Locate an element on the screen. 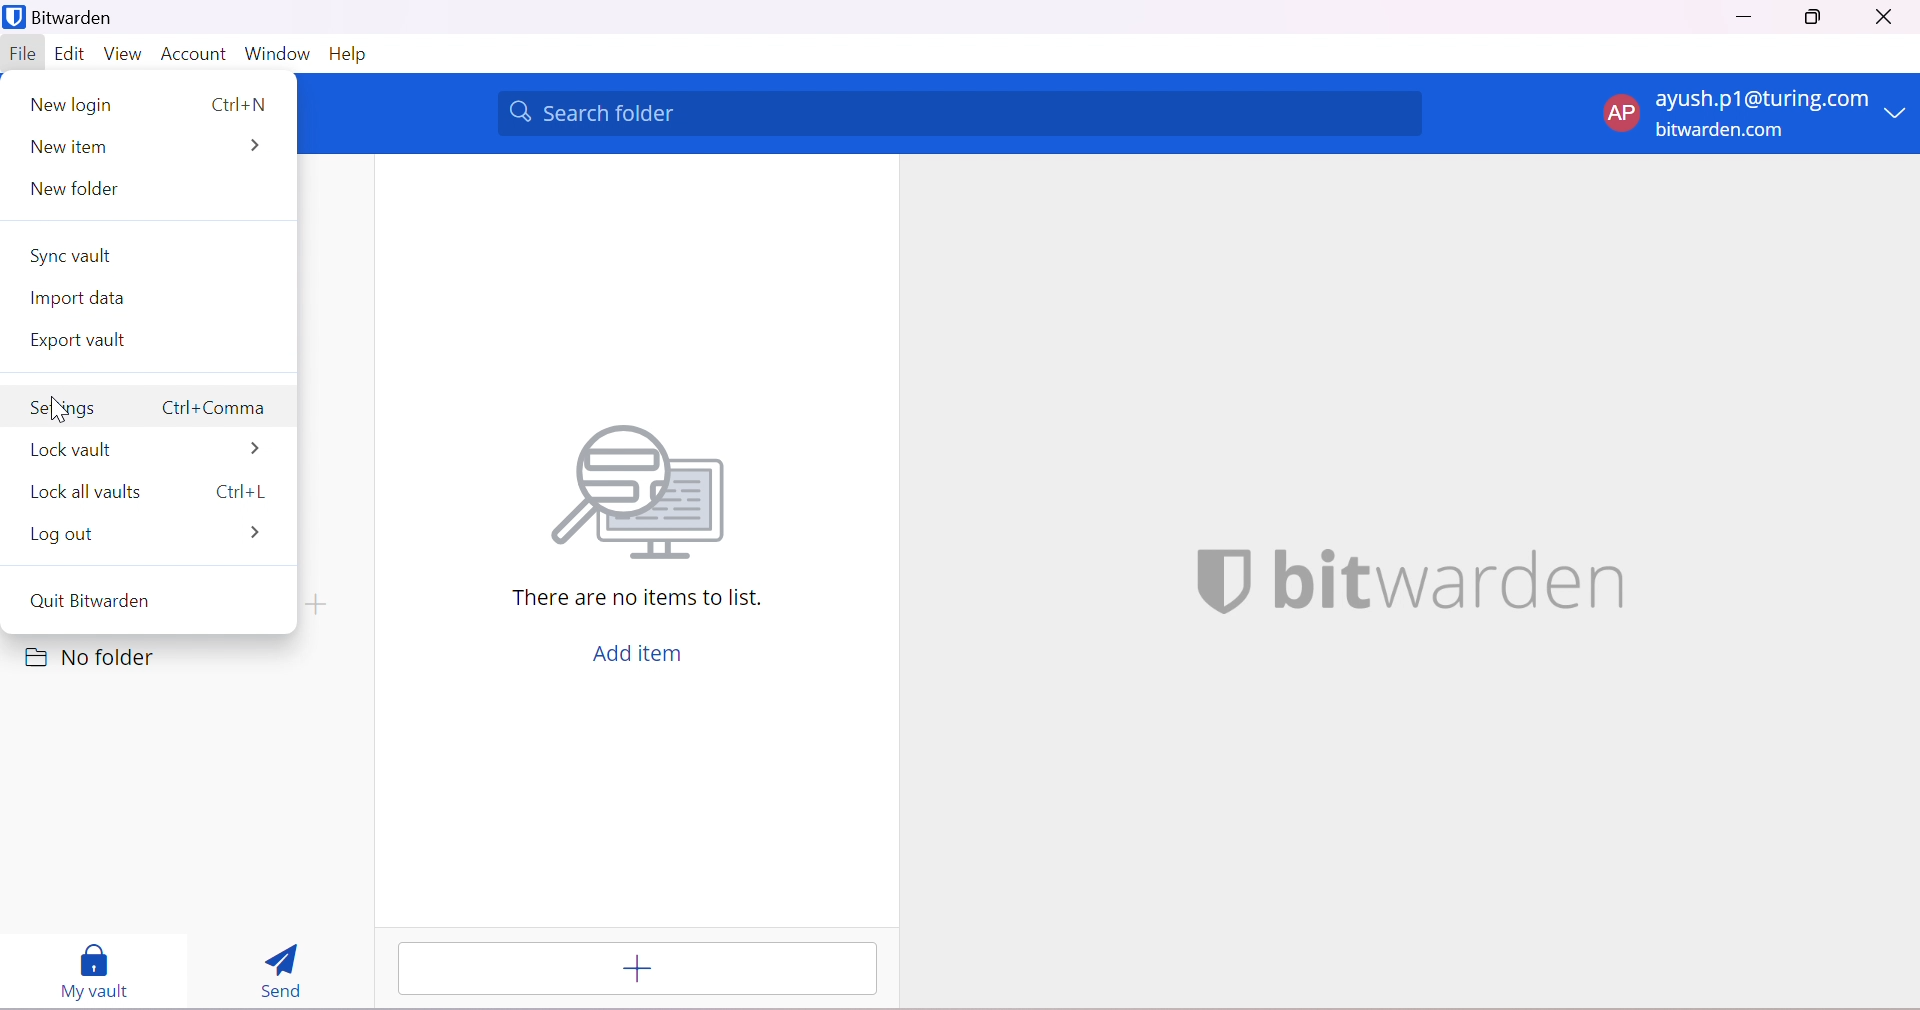 The image size is (1920, 1010). Edit is located at coordinates (69, 56).